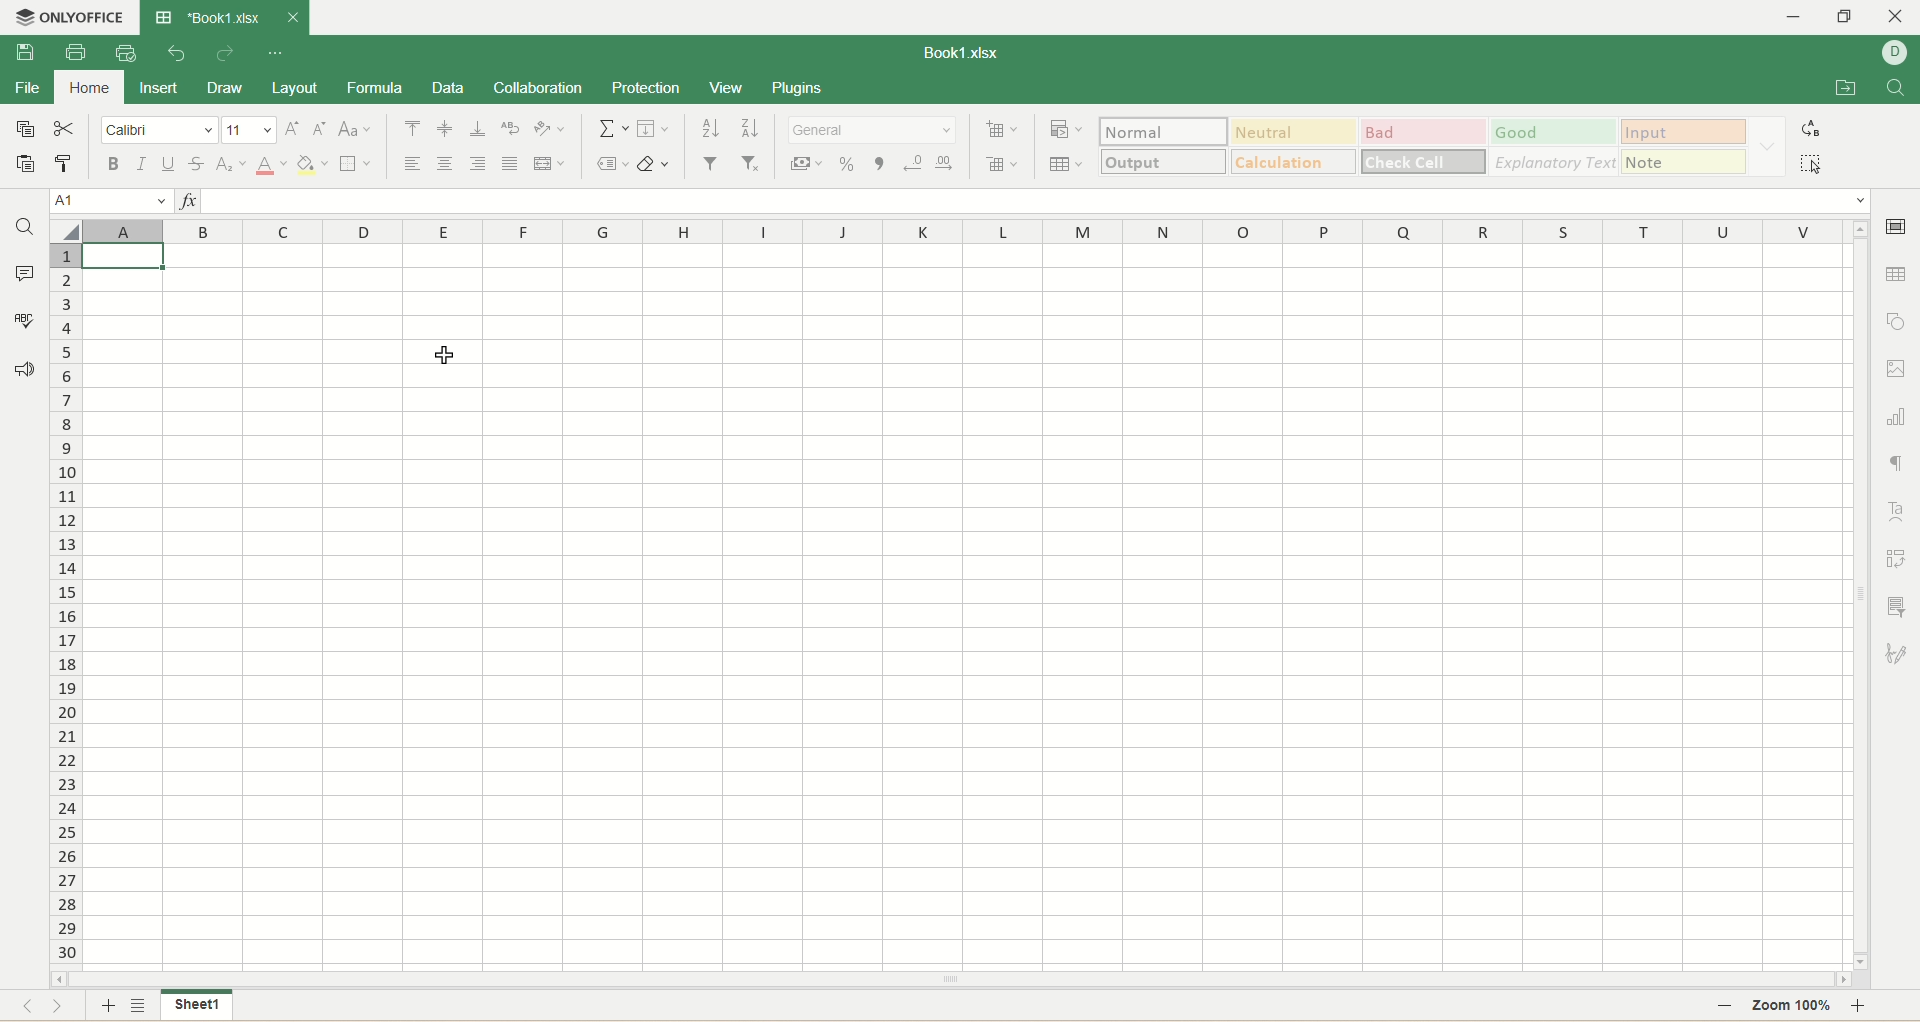 This screenshot has width=1920, height=1022. Describe the element at coordinates (1161, 132) in the screenshot. I see `normal` at that location.